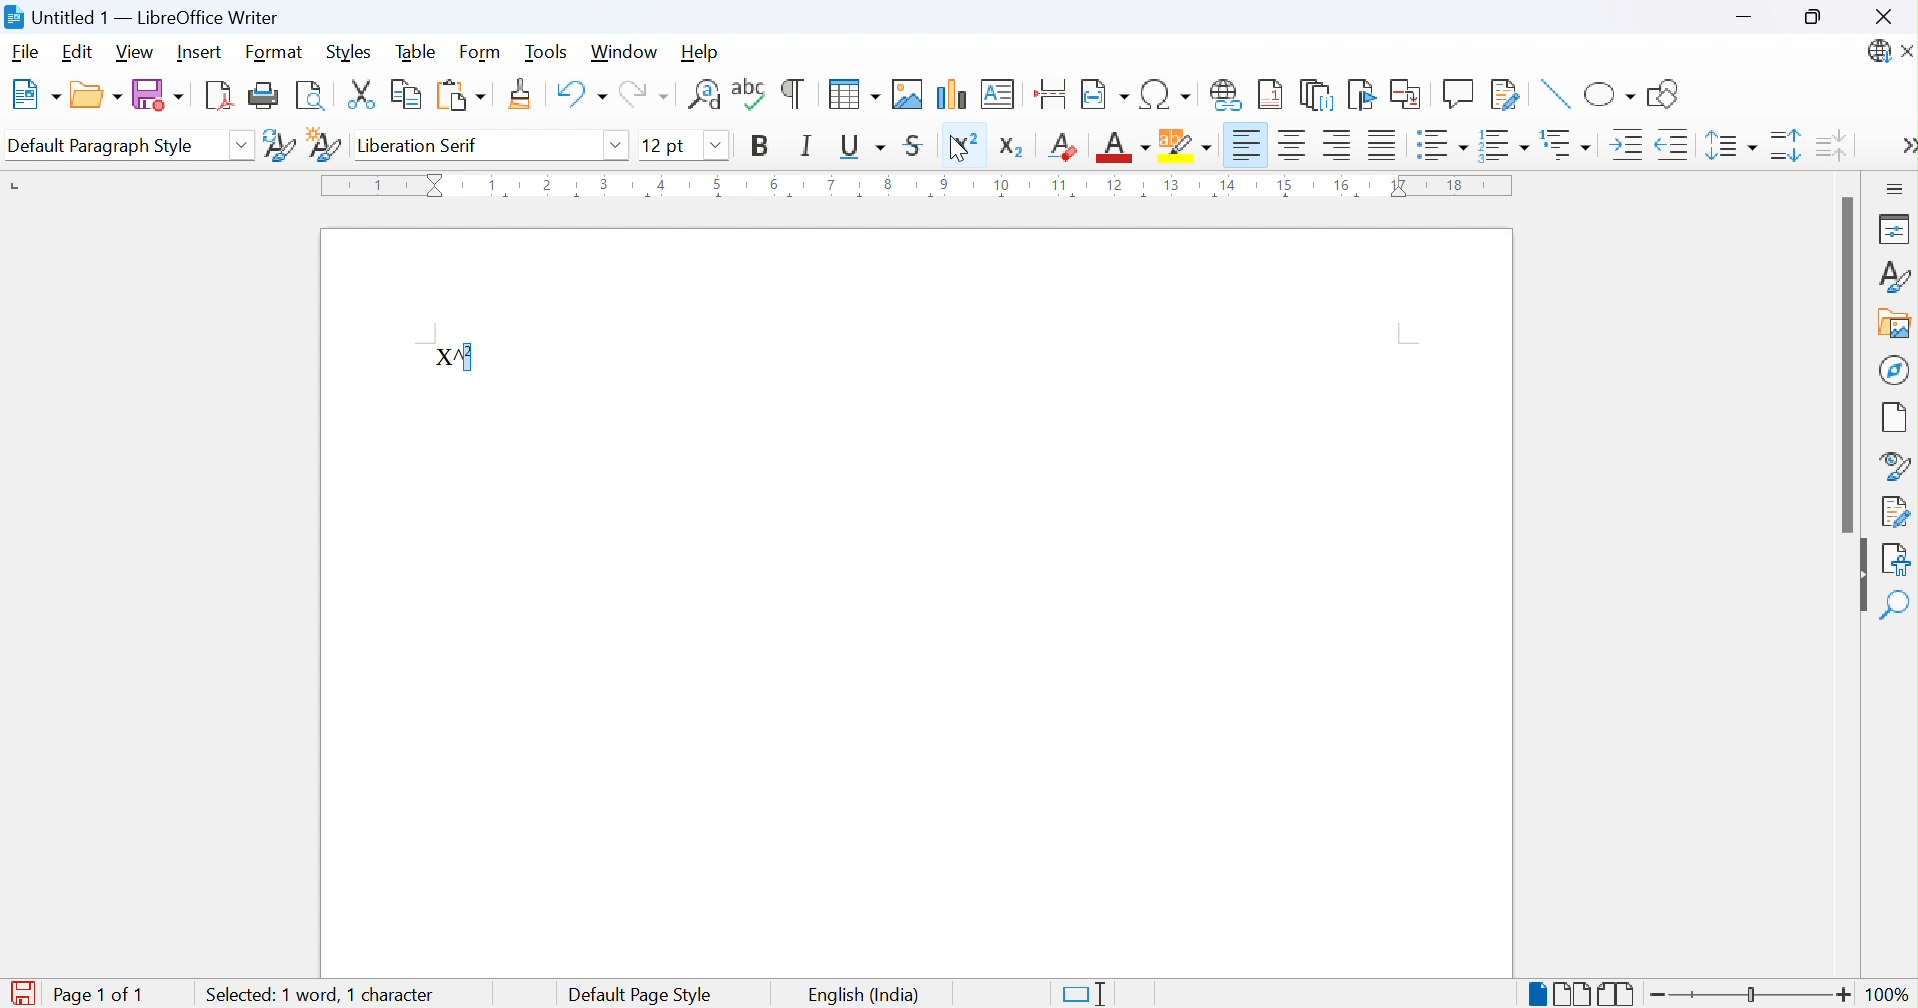 This screenshot has width=1918, height=1008. Describe the element at coordinates (1364, 95) in the screenshot. I see `Insert bookmark` at that location.